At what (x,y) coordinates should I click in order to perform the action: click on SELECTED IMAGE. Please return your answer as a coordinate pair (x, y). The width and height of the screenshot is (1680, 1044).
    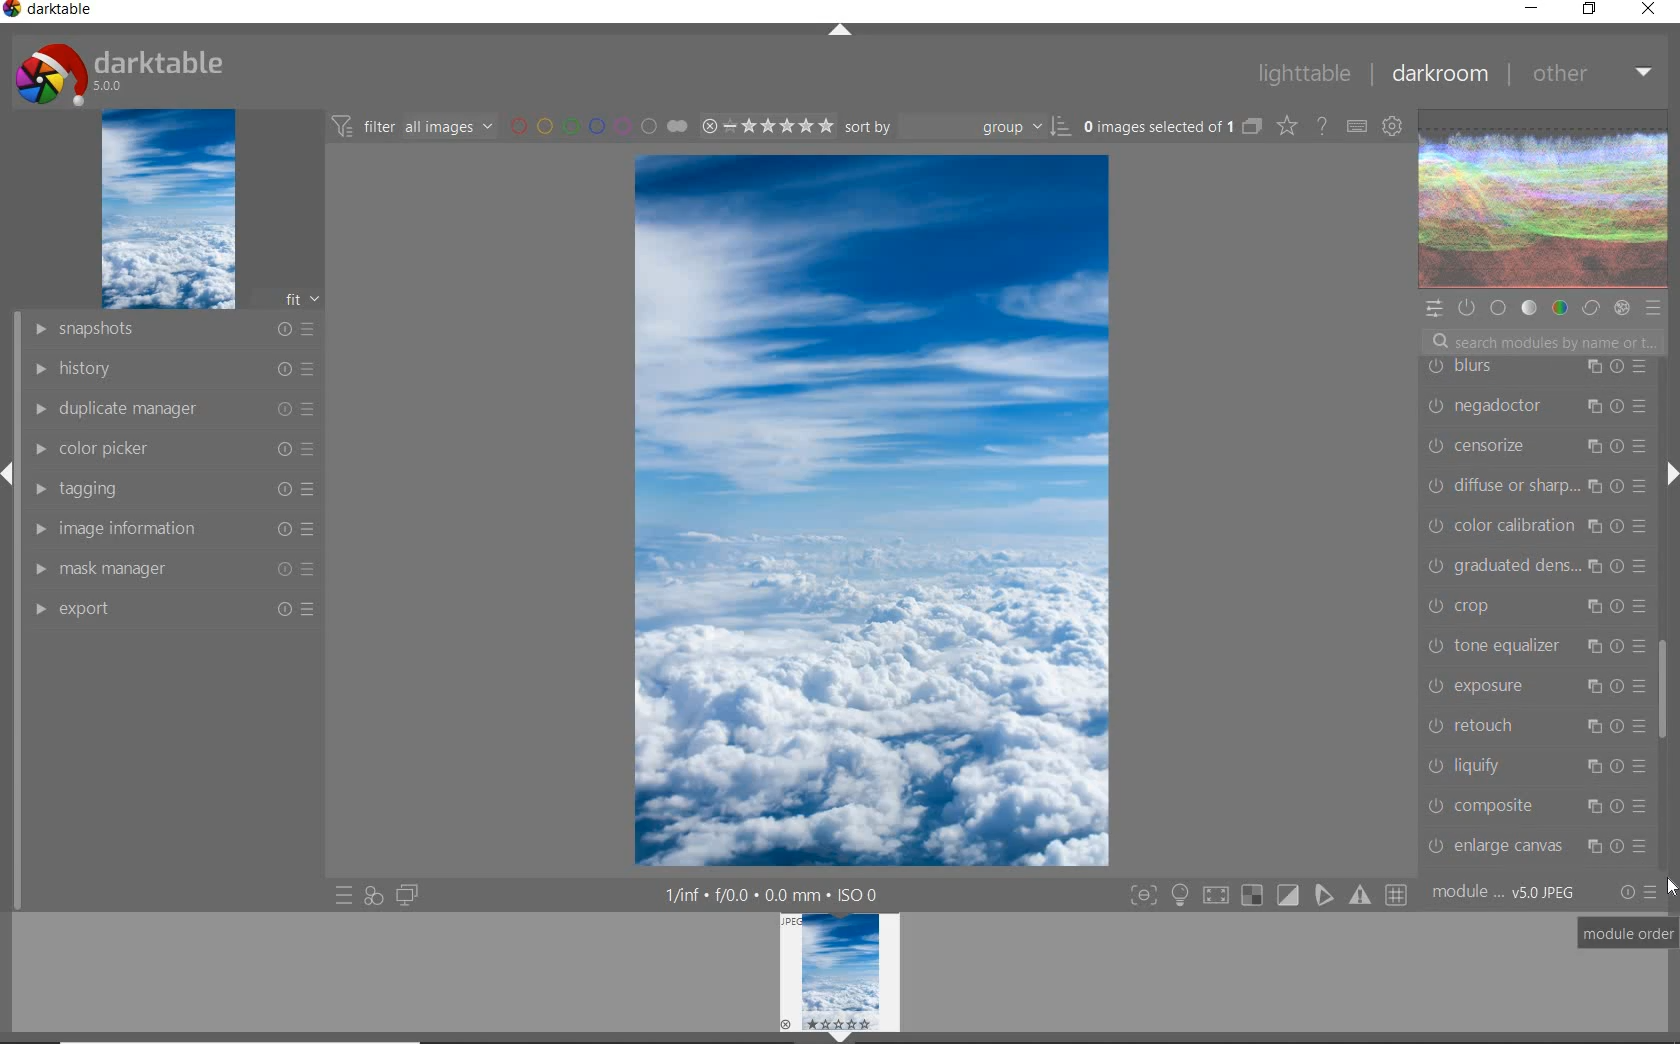
    Looking at the image, I should click on (872, 510).